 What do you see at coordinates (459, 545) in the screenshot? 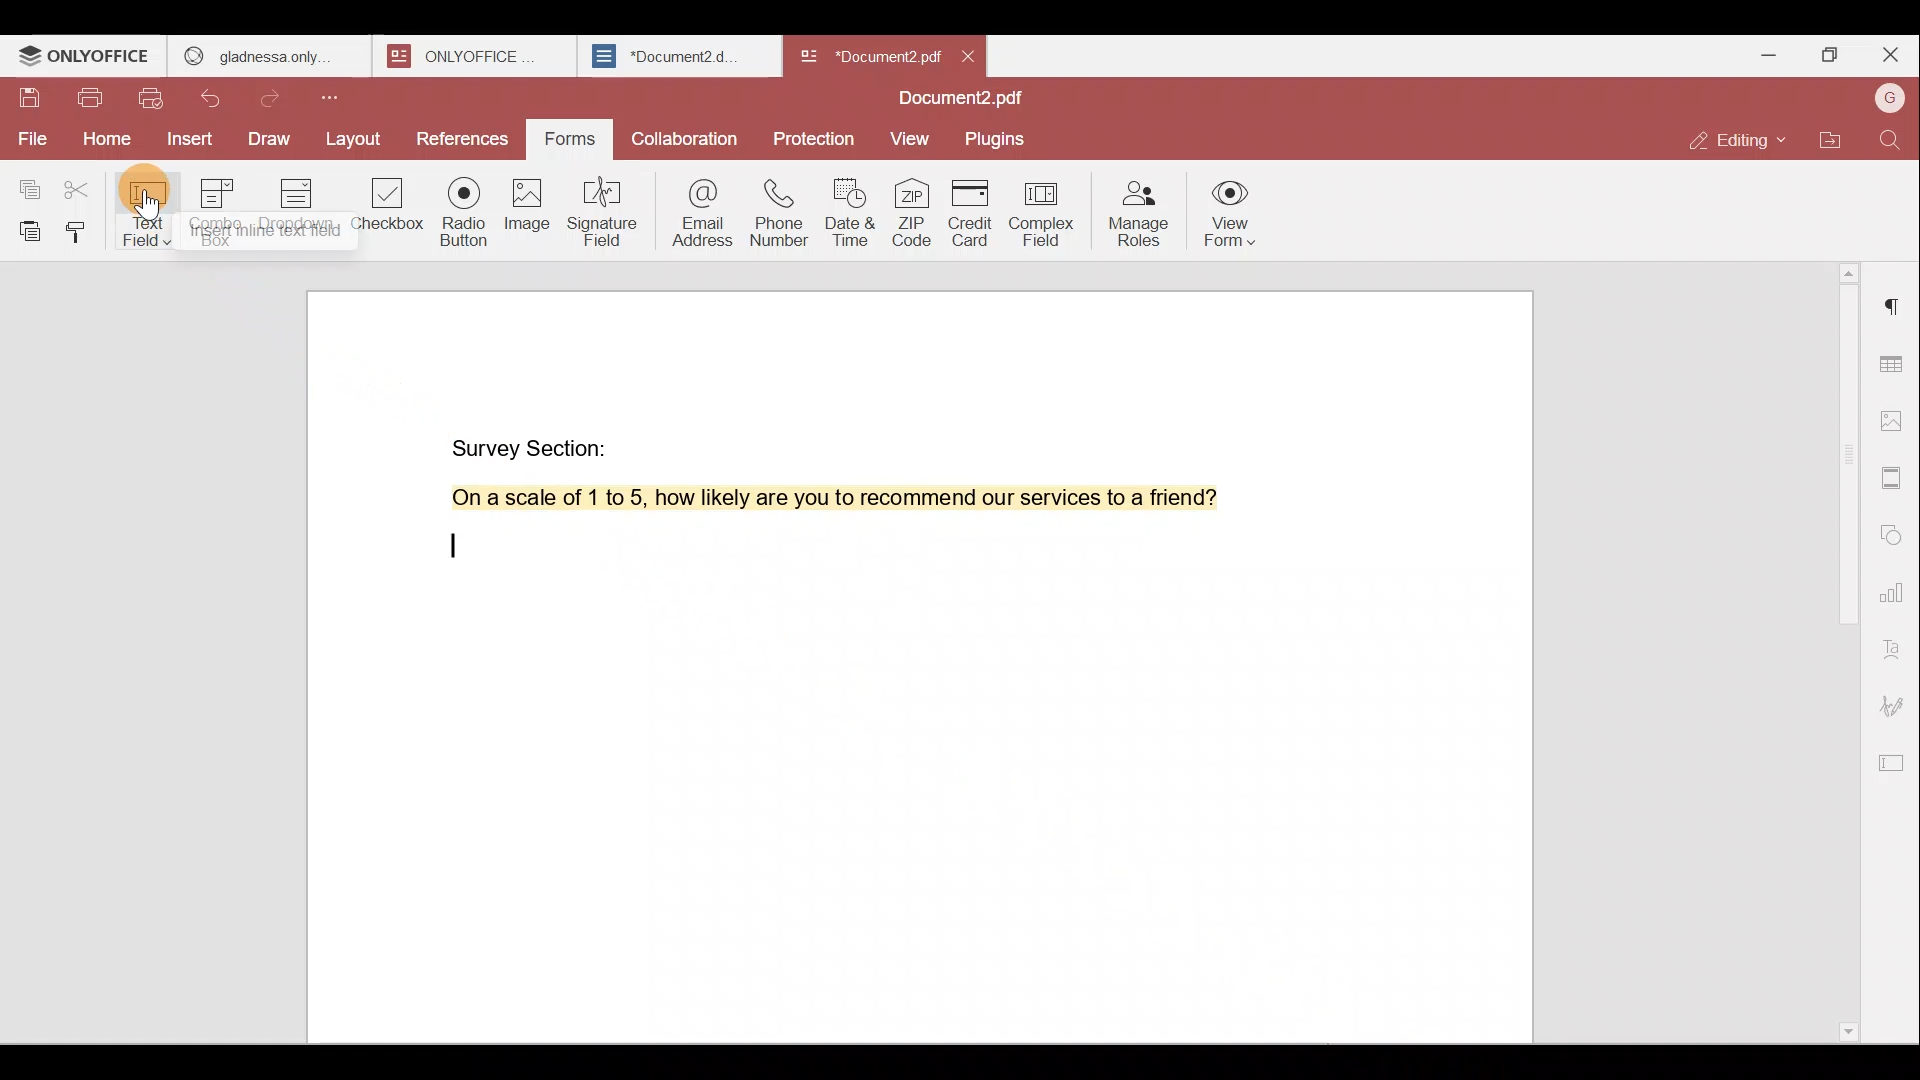
I see `text cursor` at bounding box center [459, 545].